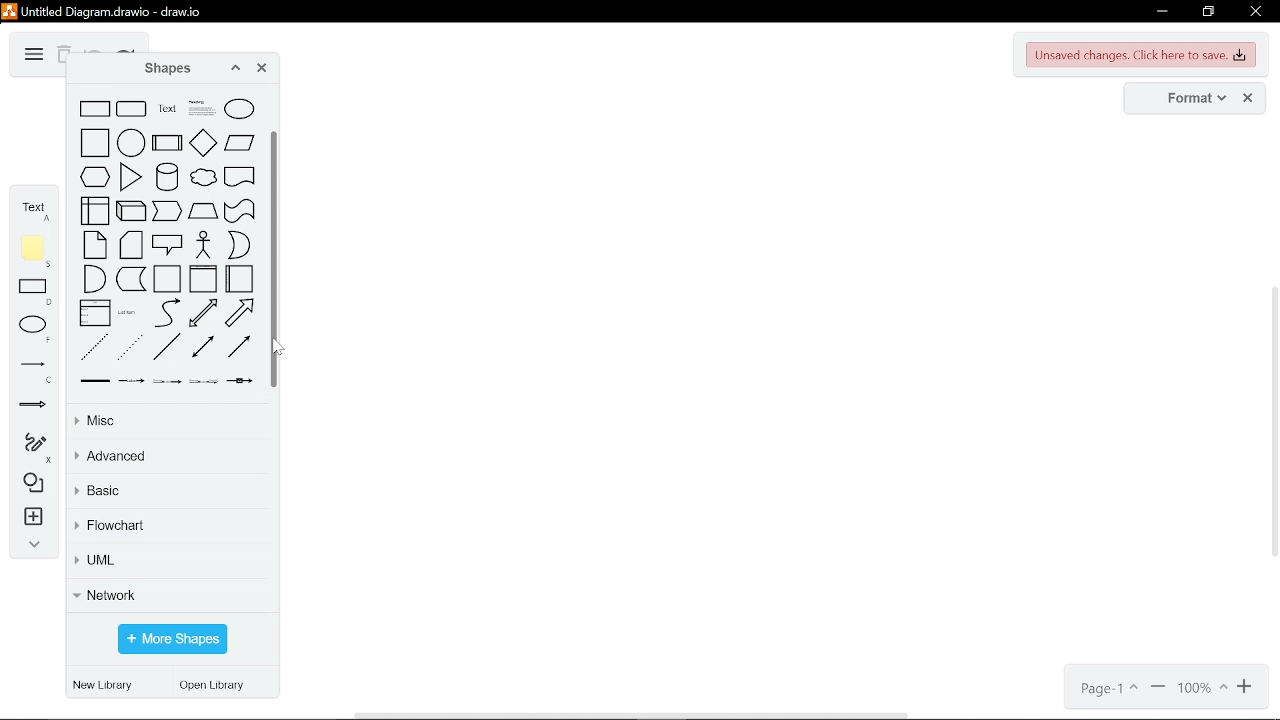  What do you see at coordinates (30, 547) in the screenshot?
I see `collapse` at bounding box center [30, 547].